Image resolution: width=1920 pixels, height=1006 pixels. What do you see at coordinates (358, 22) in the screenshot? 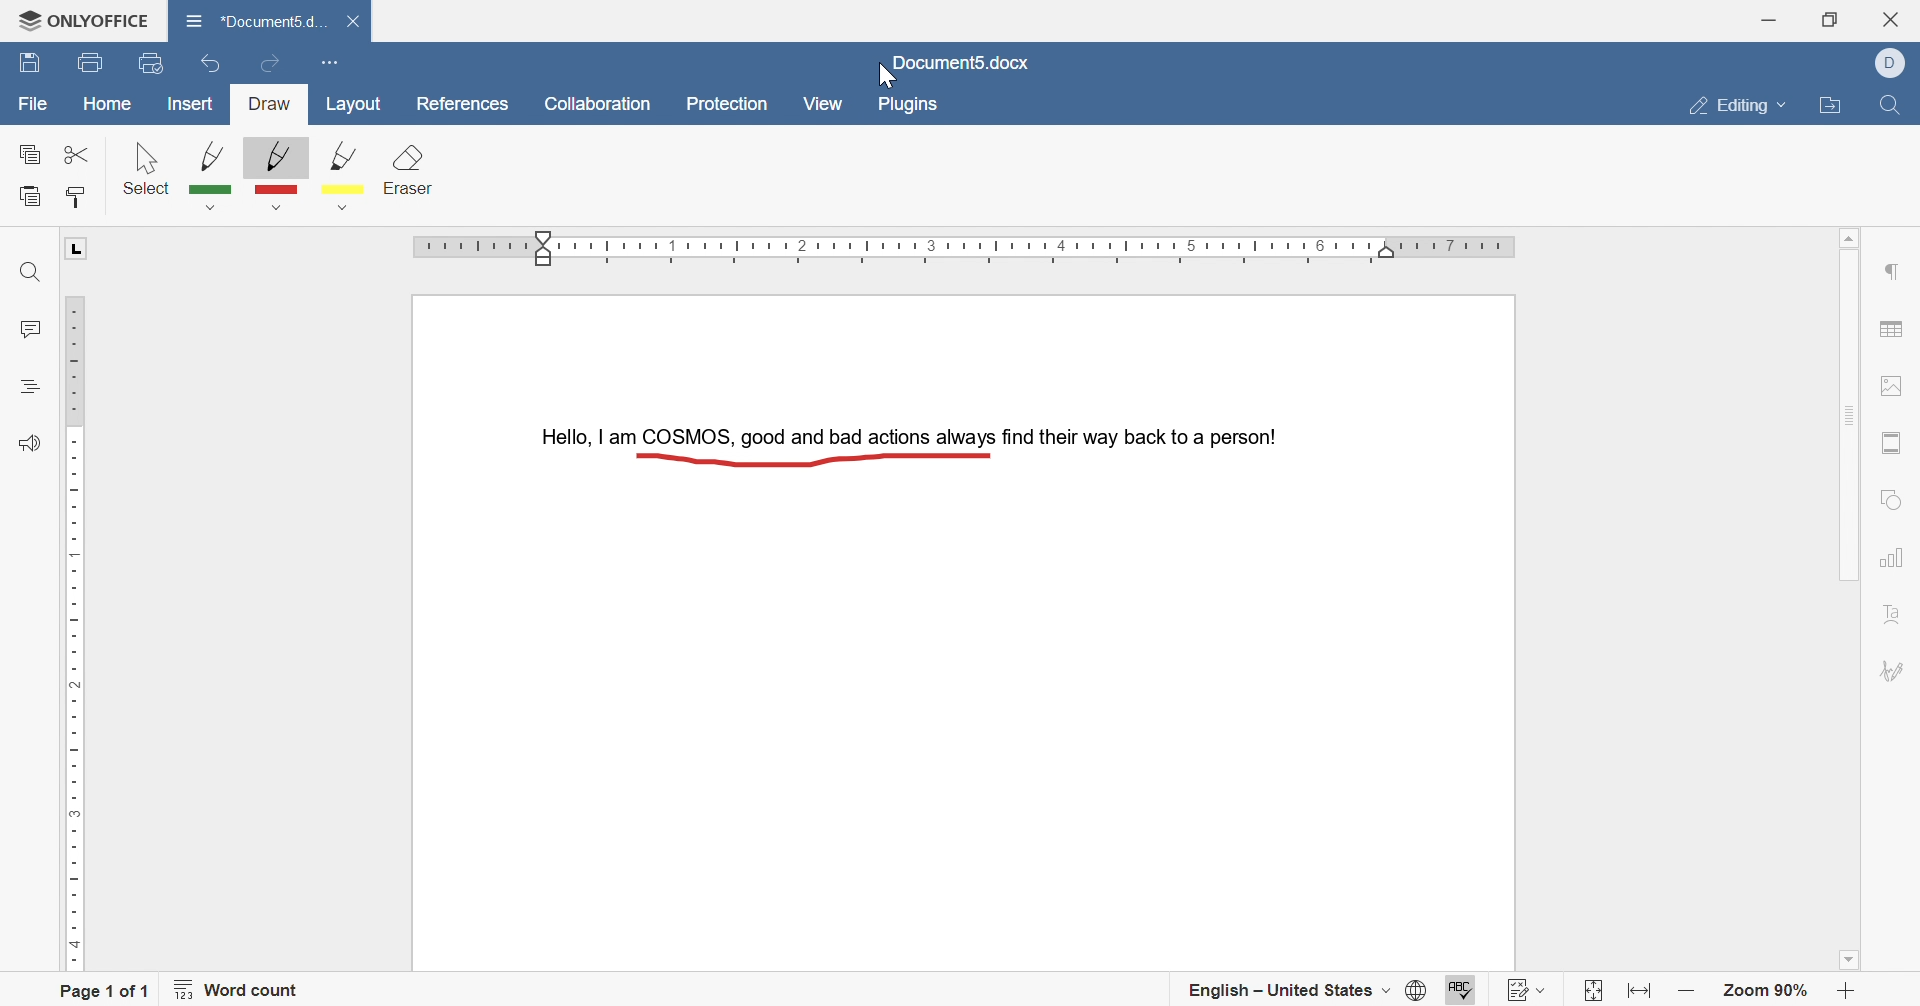
I see `close` at bounding box center [358, 22].